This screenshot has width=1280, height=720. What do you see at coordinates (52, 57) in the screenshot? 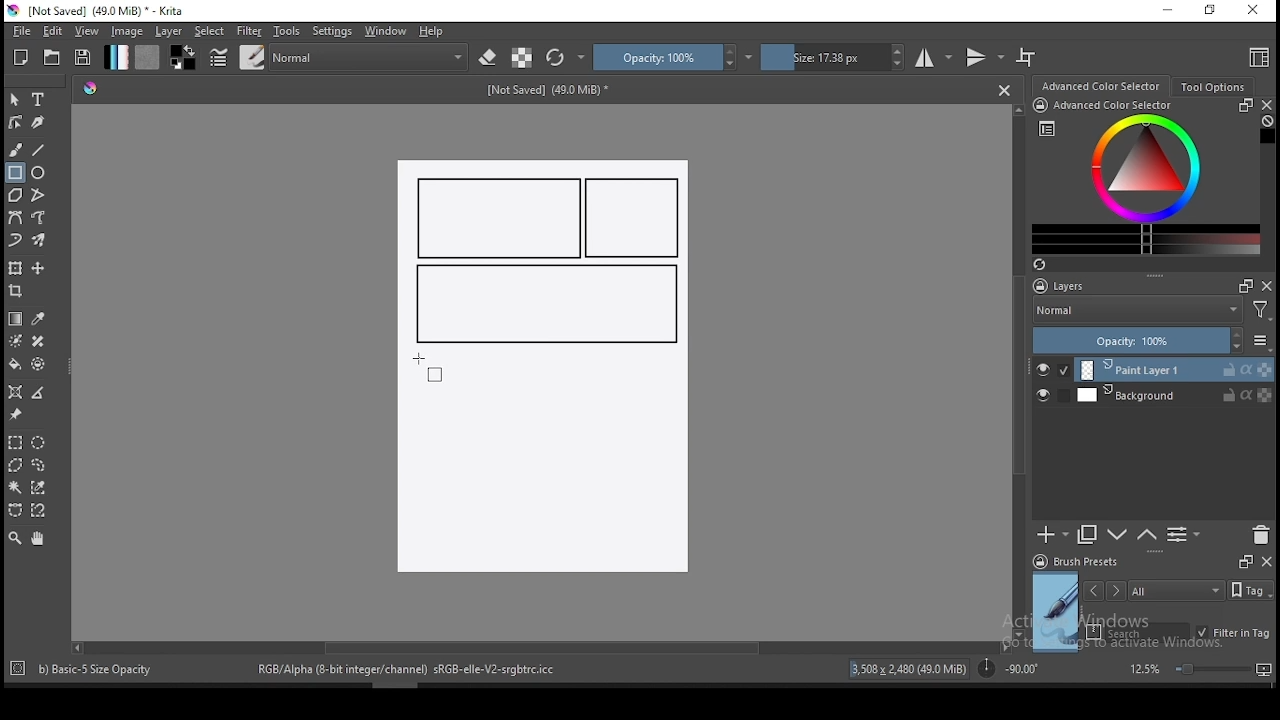
I see `open` at bounding box center [52, 57].